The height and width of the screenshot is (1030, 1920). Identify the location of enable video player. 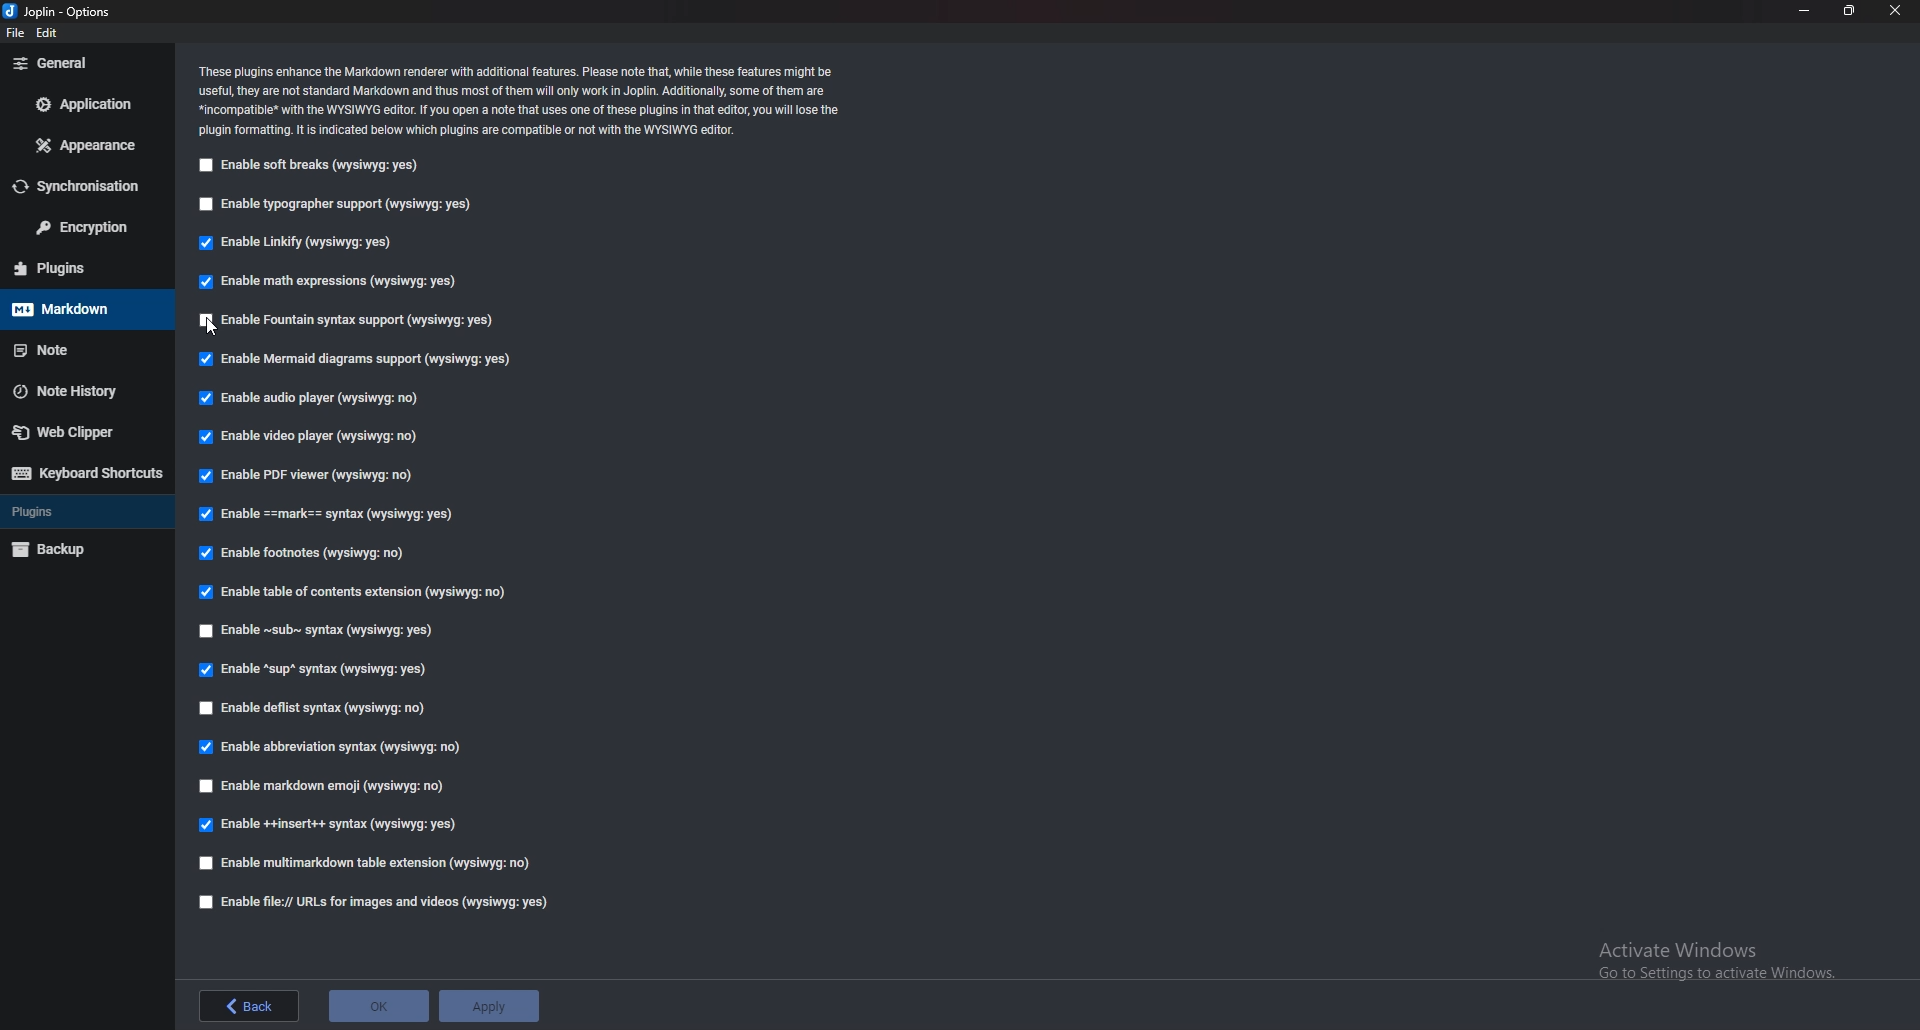
(307, 435).